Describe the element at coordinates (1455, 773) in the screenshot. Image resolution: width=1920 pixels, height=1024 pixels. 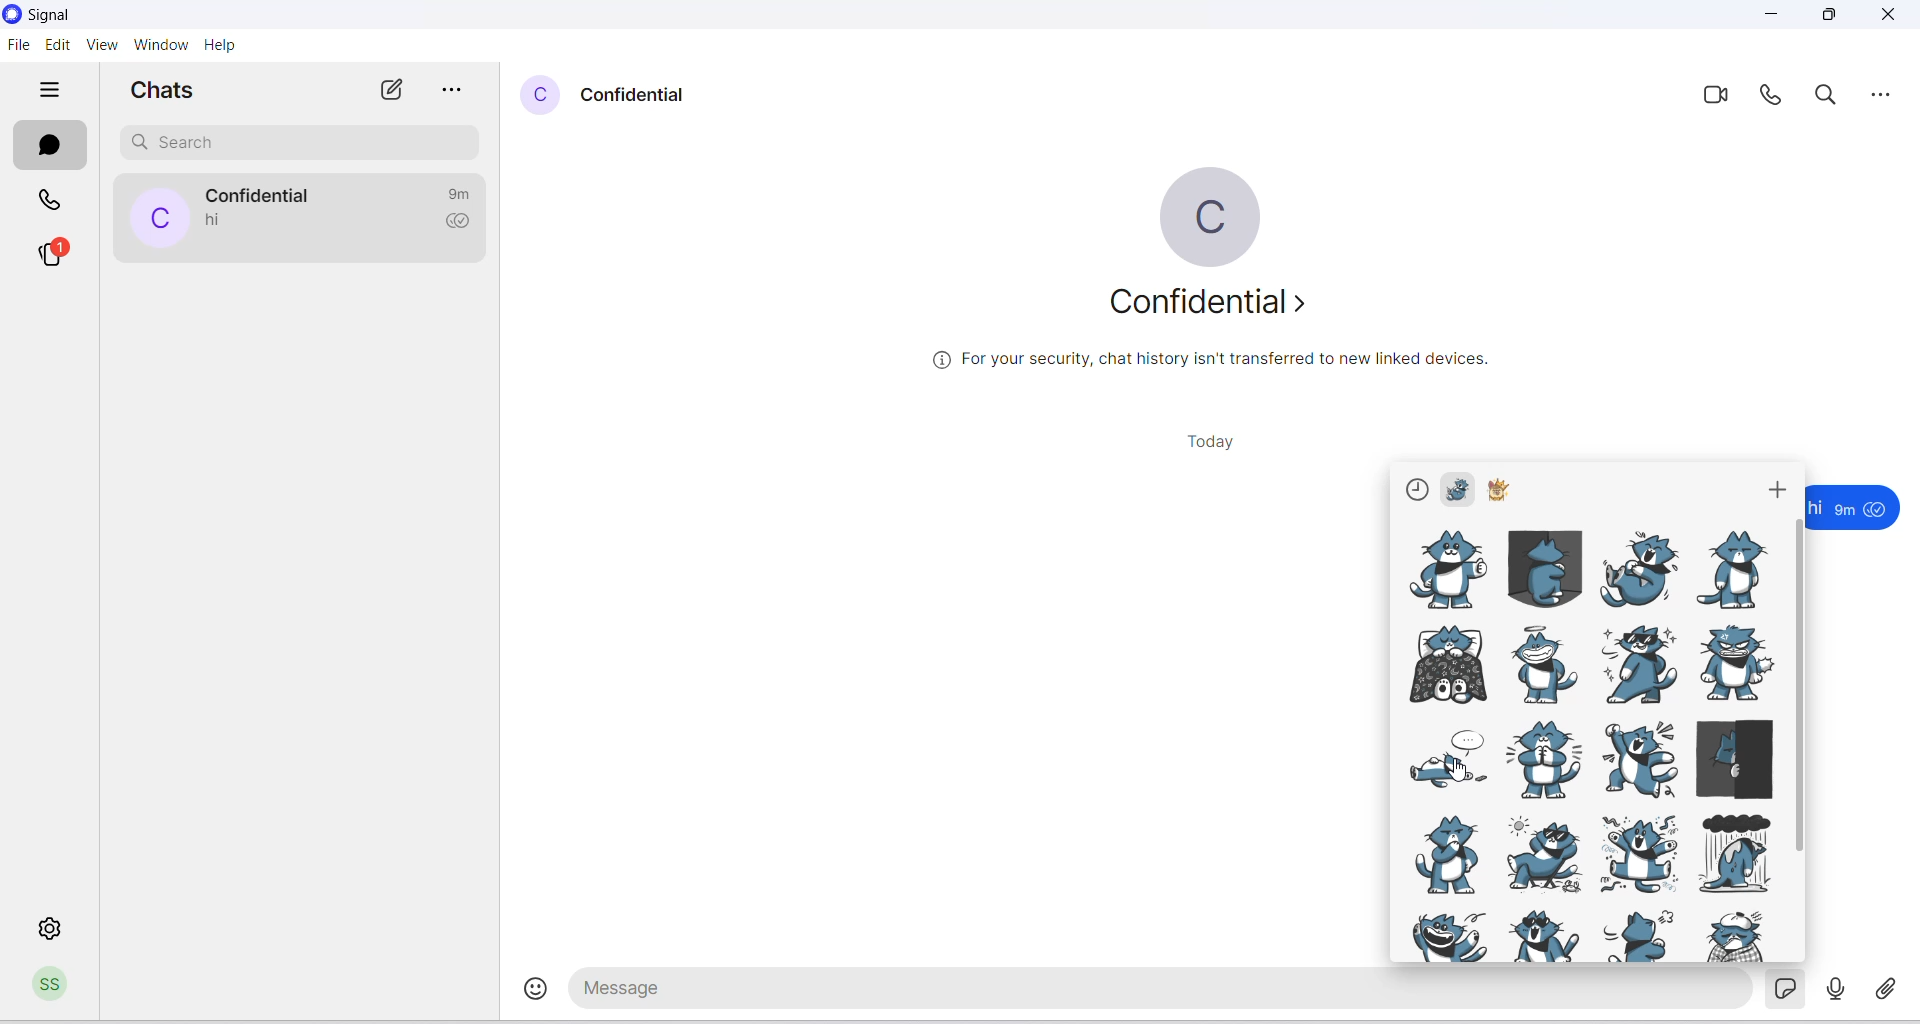
I see `cursor` at that location.